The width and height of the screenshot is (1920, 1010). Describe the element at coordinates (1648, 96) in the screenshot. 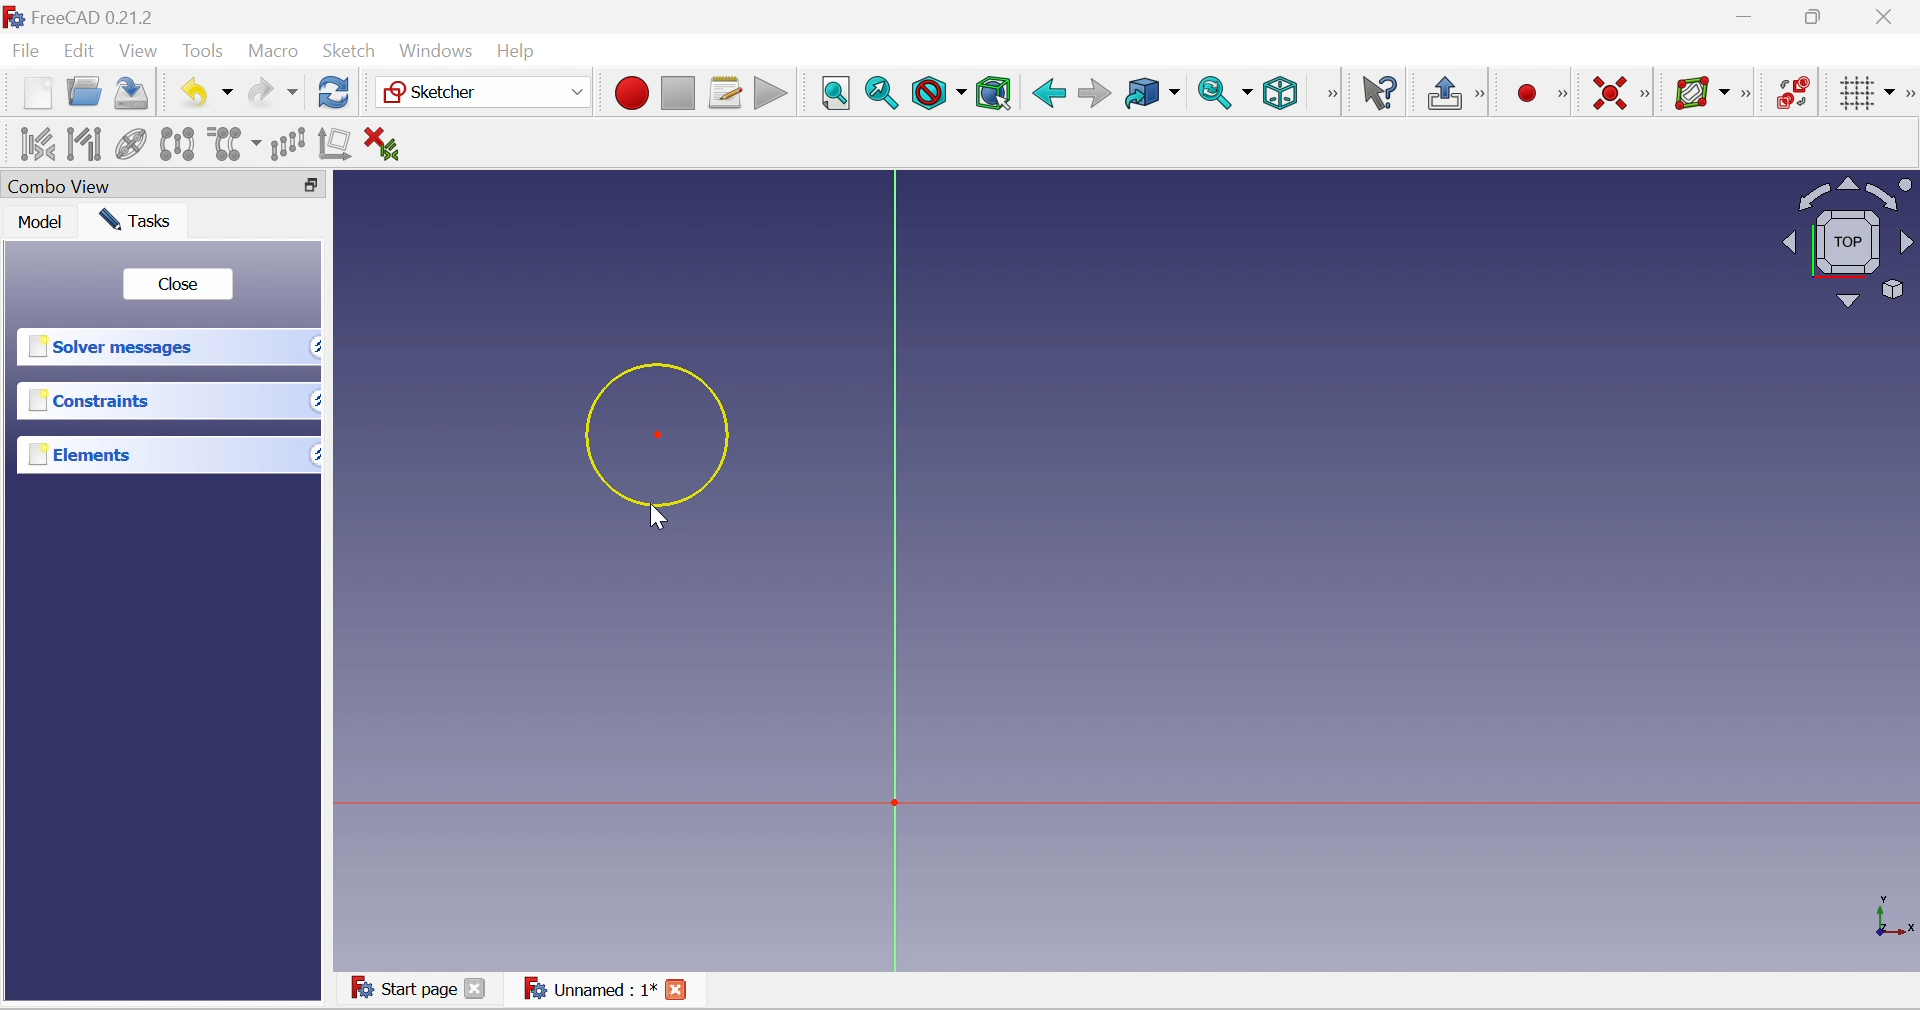

I see `[Sketcher constraints]]` at that location.